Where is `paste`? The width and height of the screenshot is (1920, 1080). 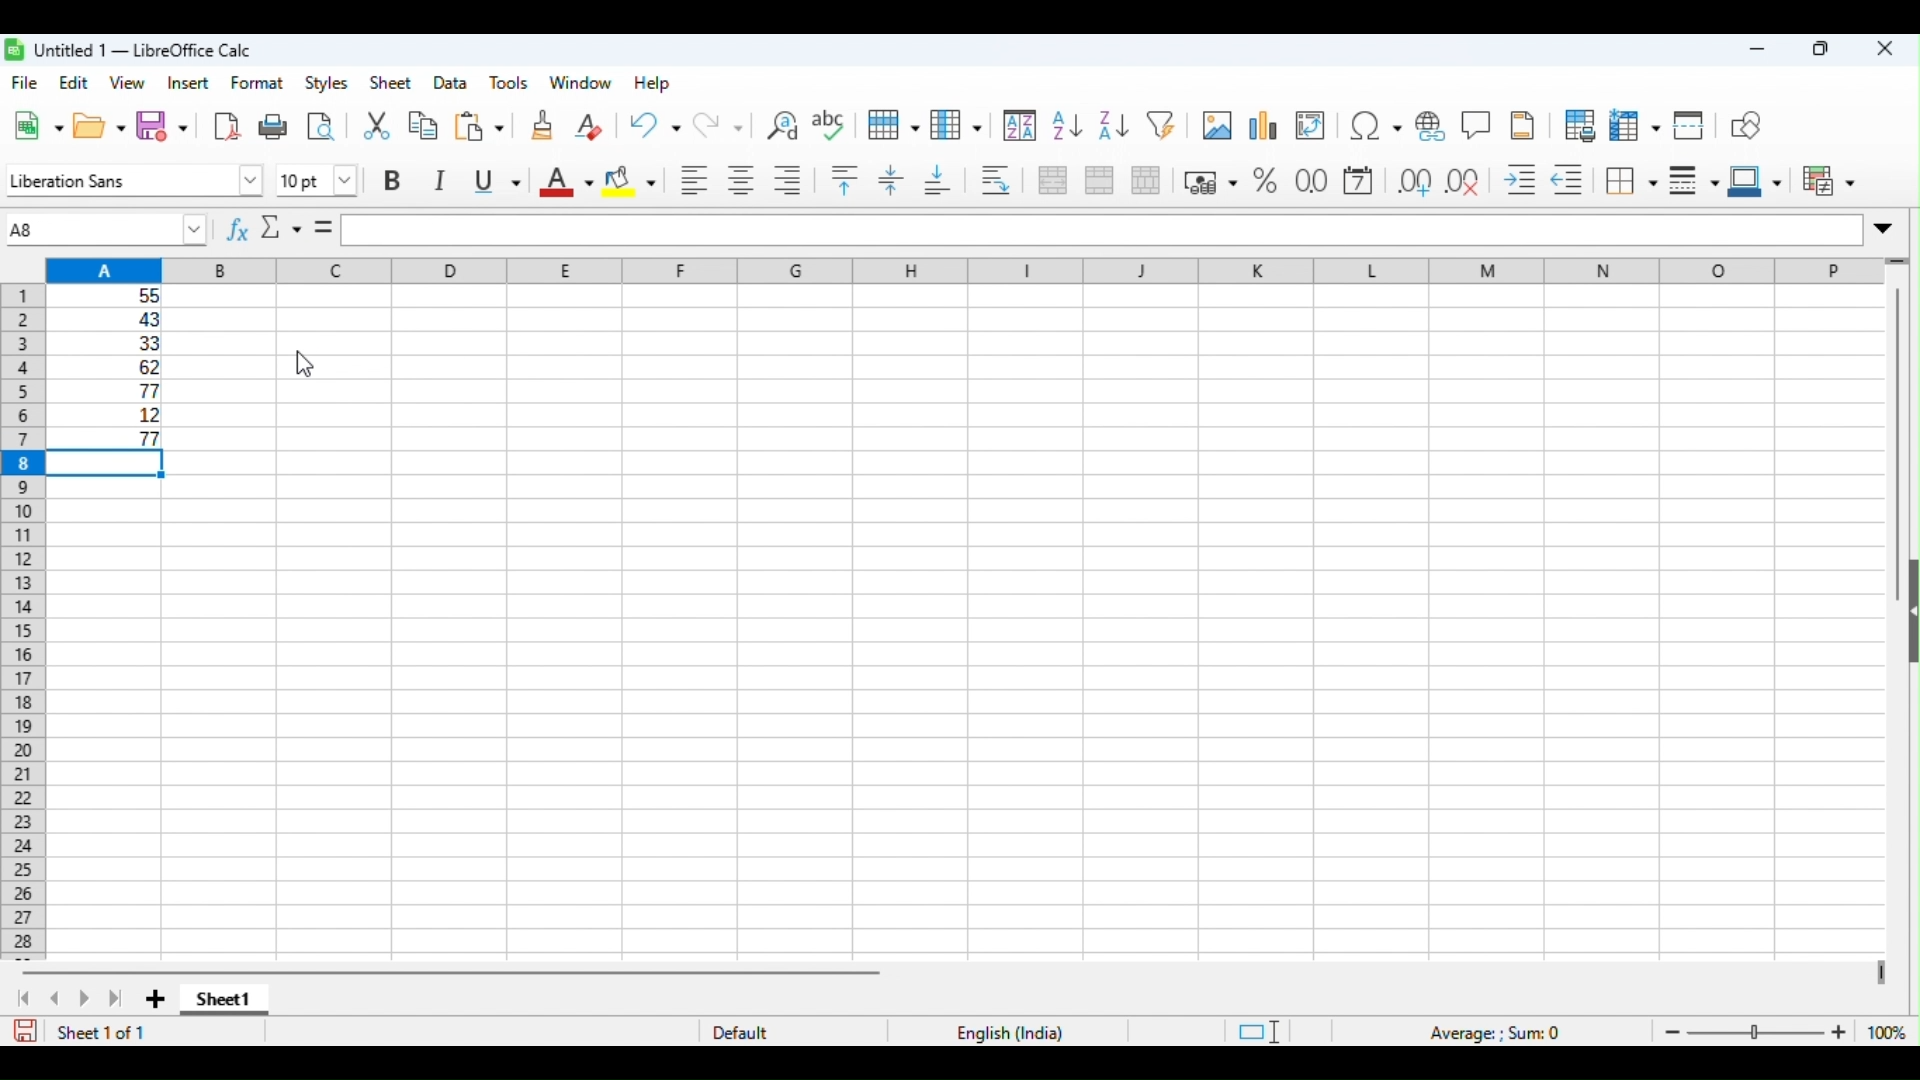
paste is located at coordinates (478, 127).